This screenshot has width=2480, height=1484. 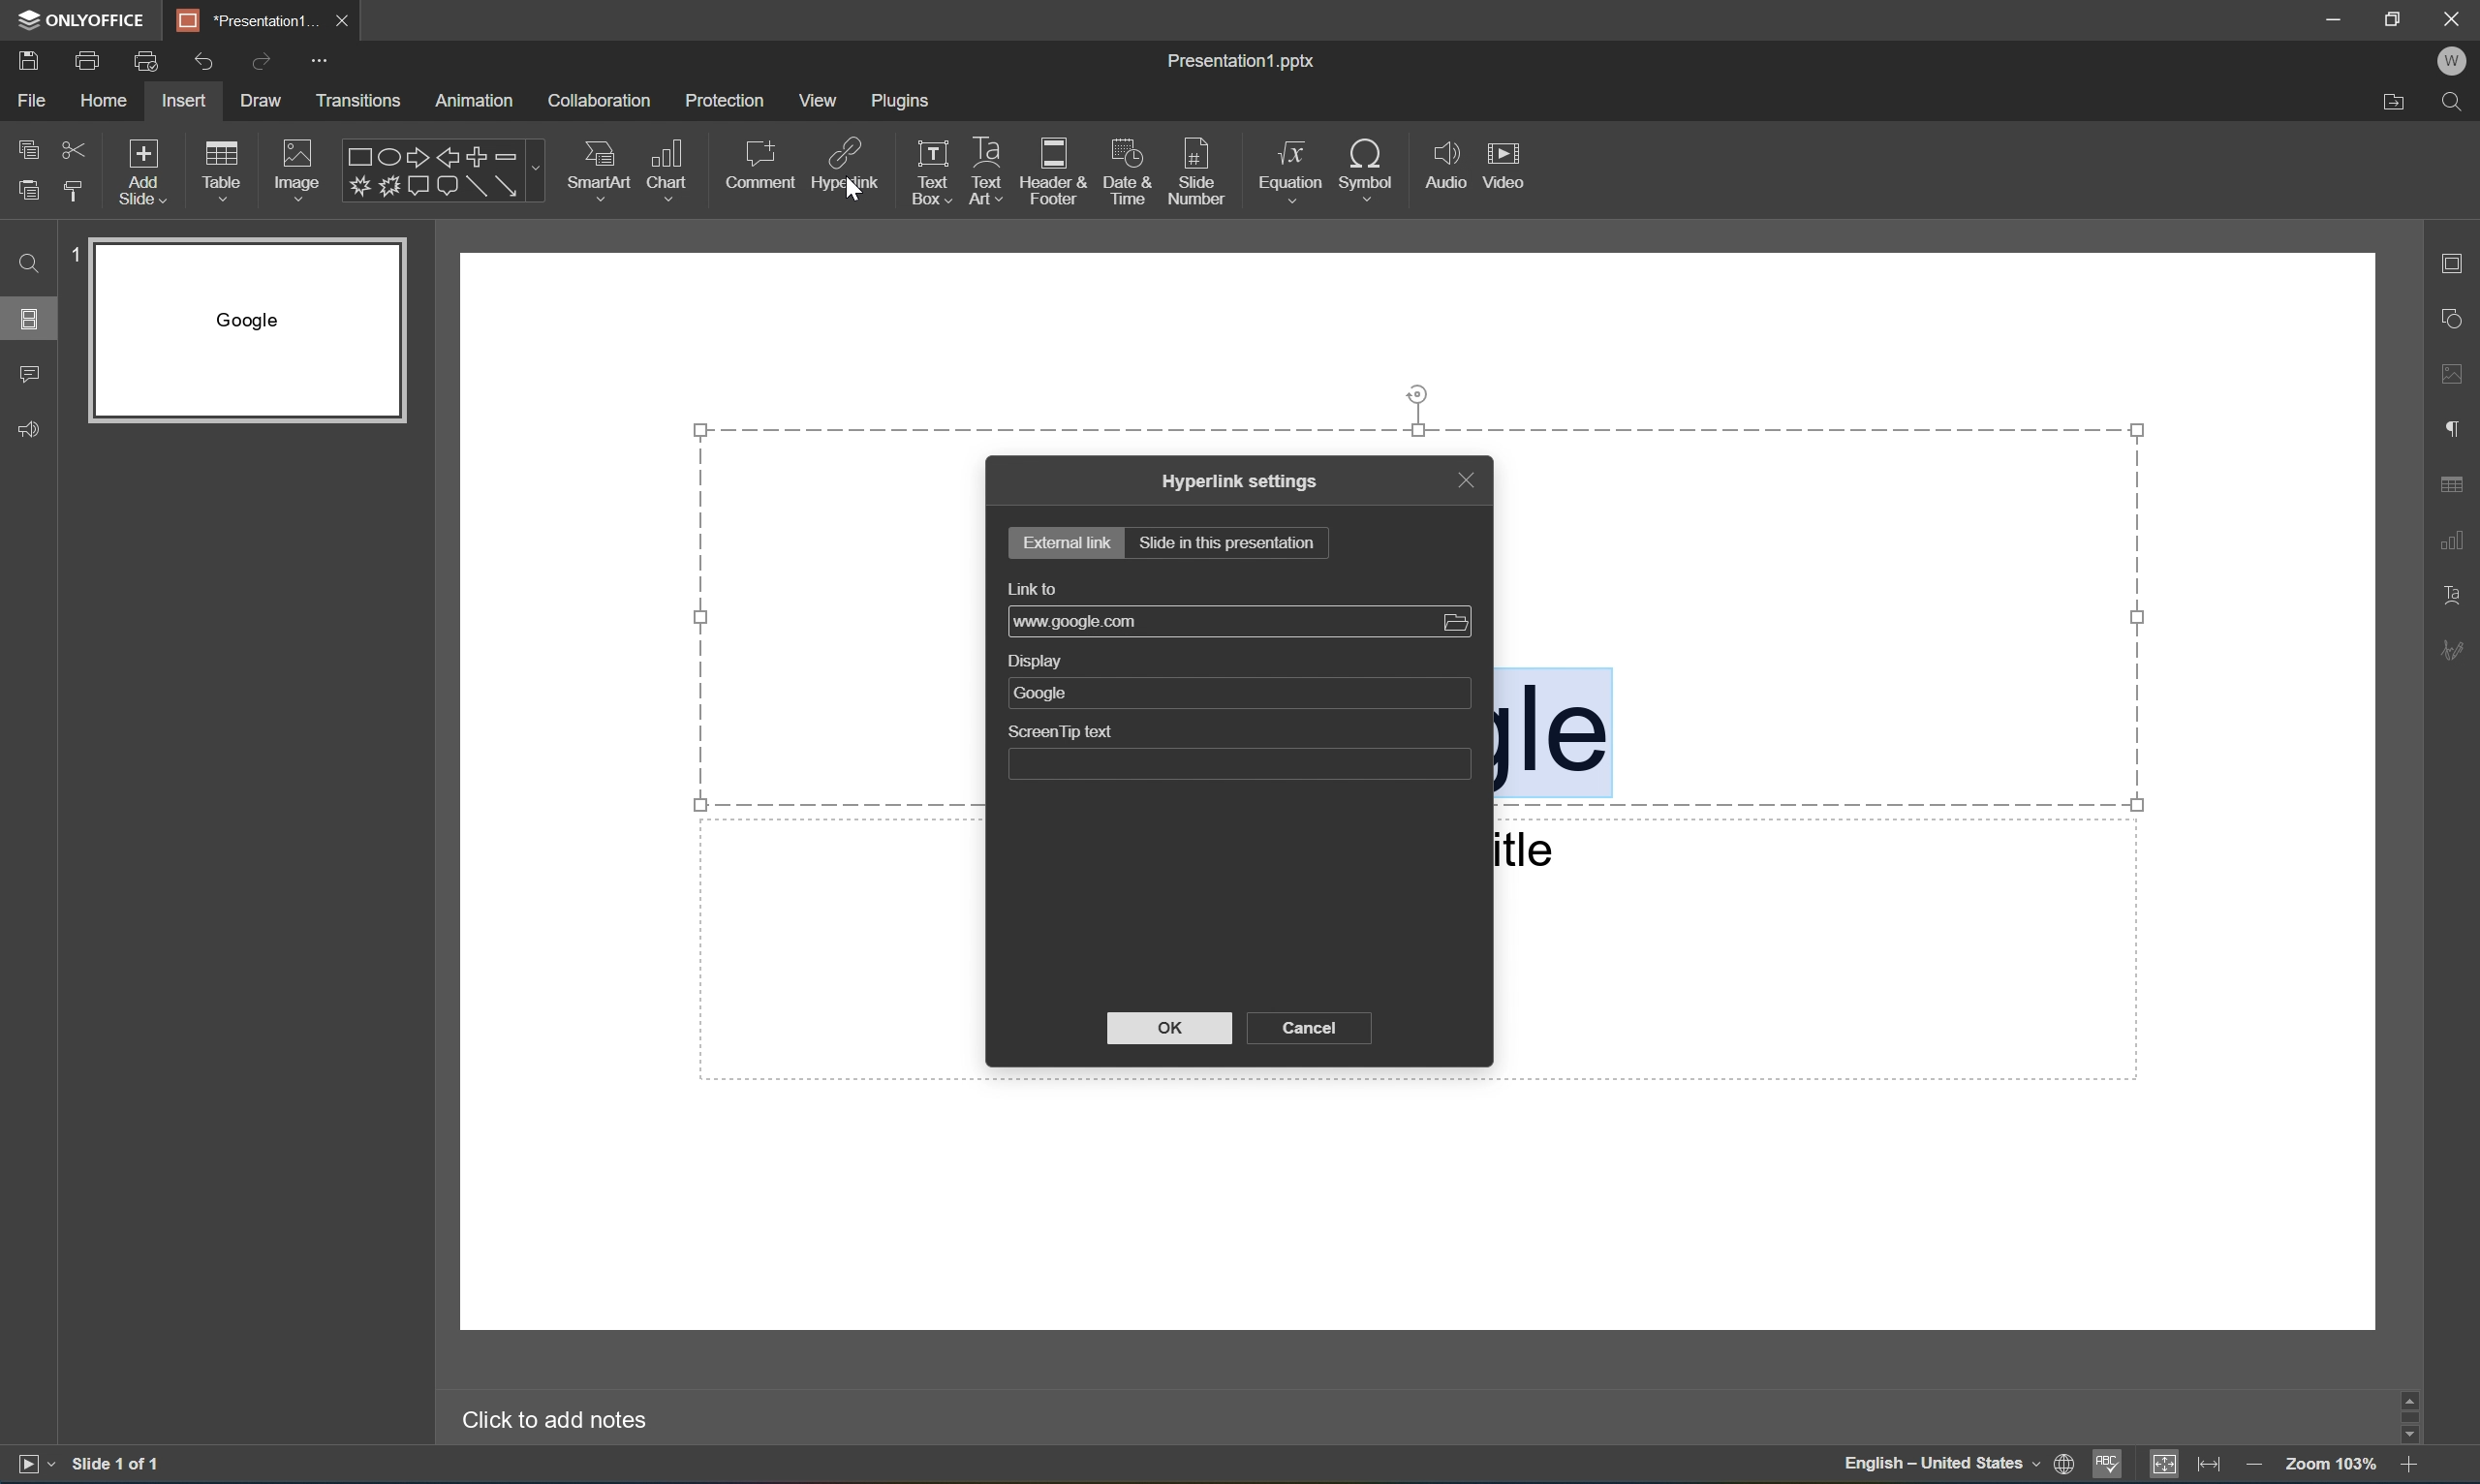 I want to click on Image, so click(x=300, y=170).